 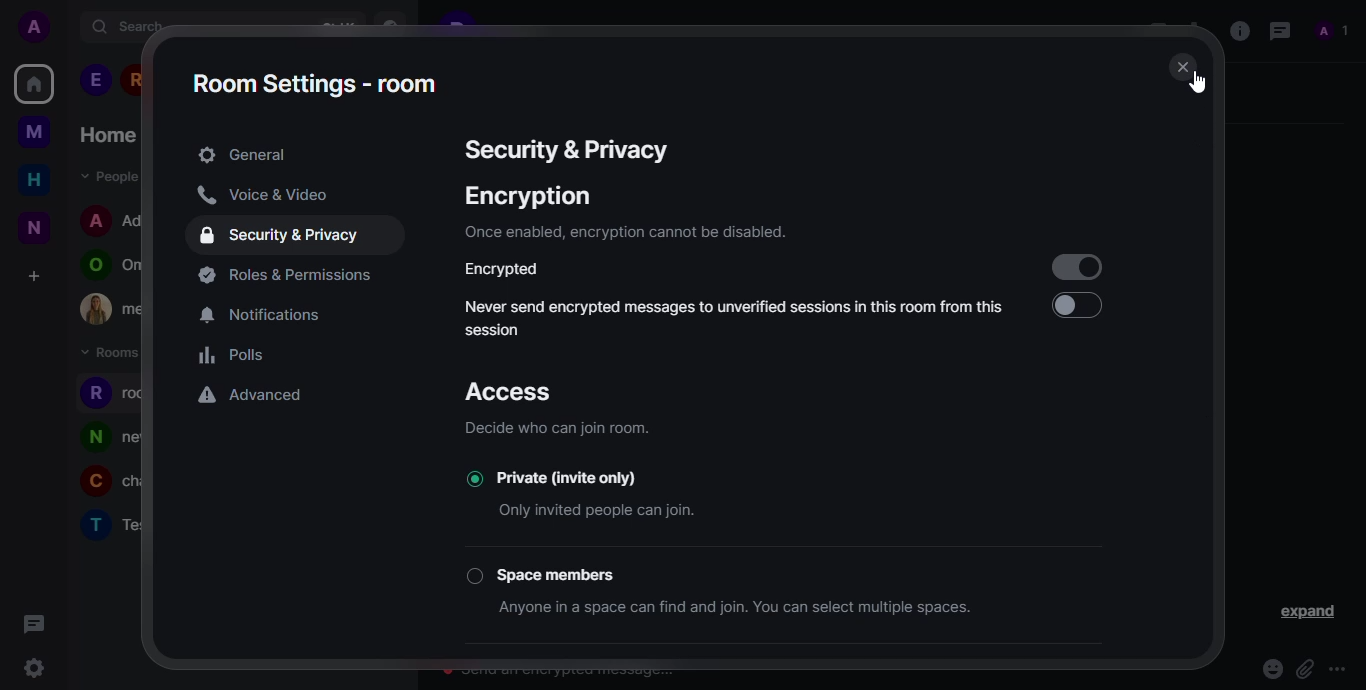 What do you see at coordinates (1304, 669) in the screenshot?
I see `attach` at bounding box center [1304, 669].